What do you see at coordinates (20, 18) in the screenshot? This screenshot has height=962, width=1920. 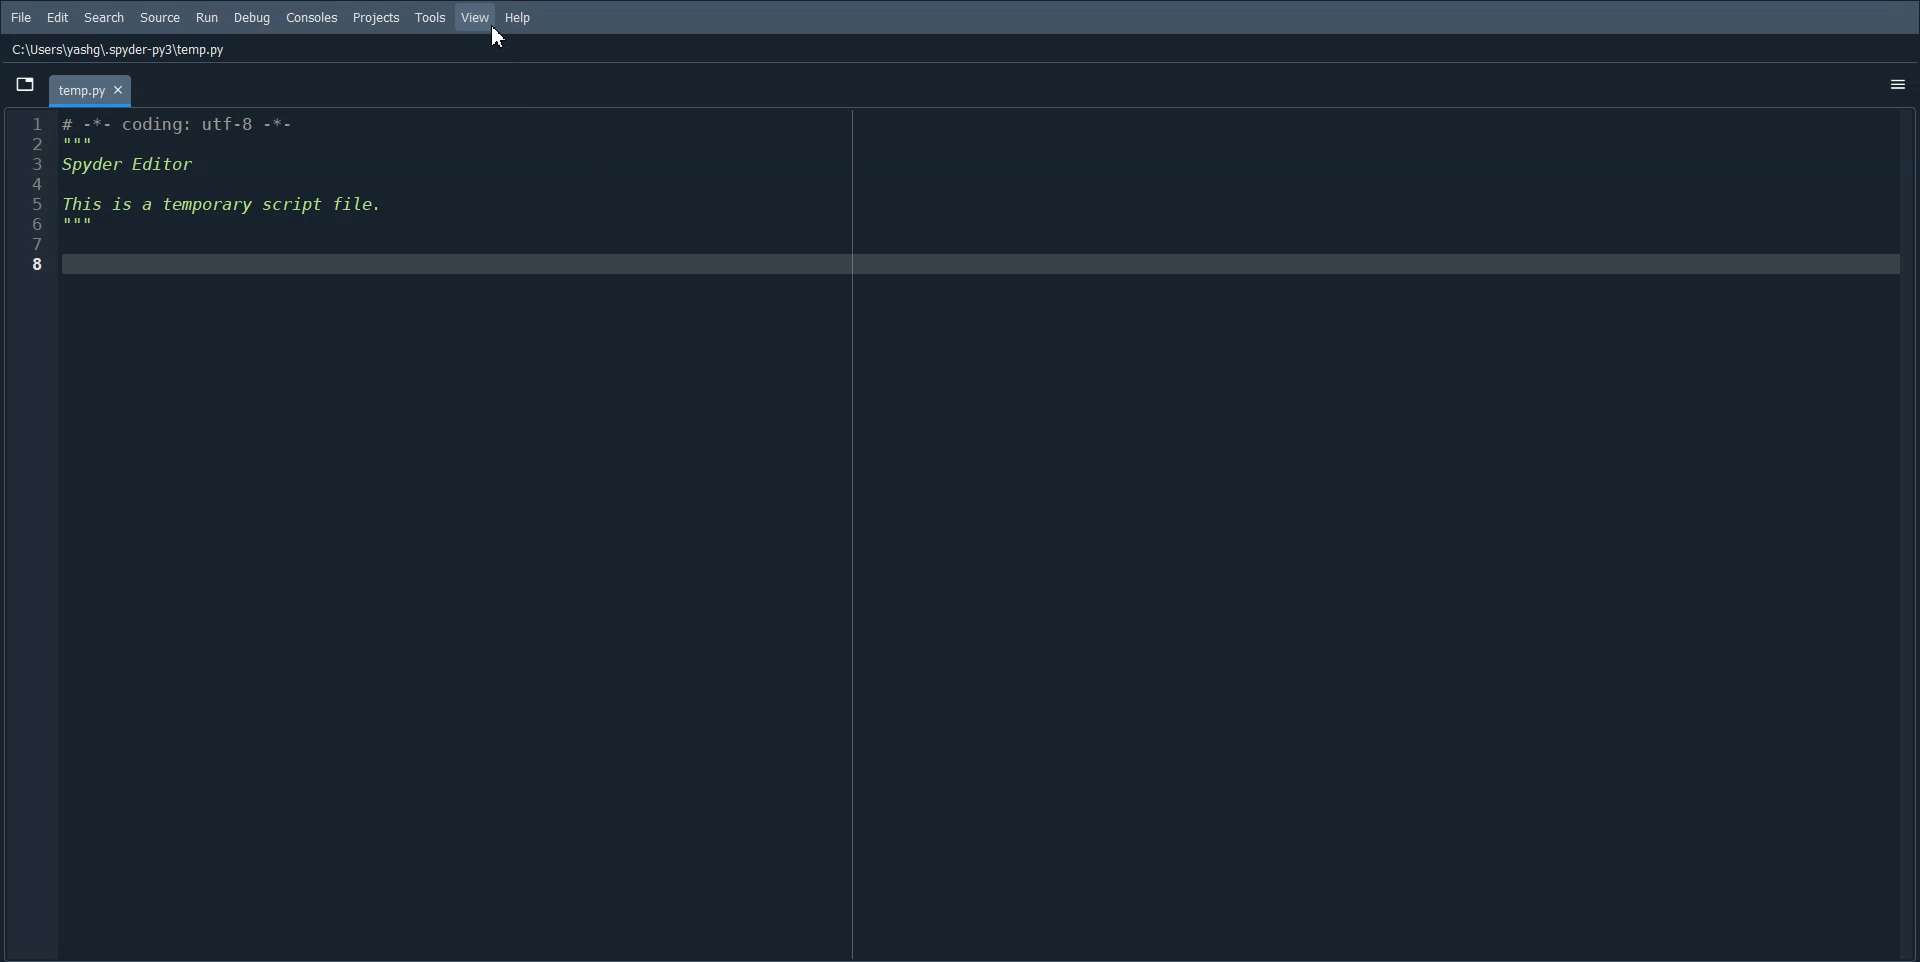 I see `File` at bounding box center [20, 18].